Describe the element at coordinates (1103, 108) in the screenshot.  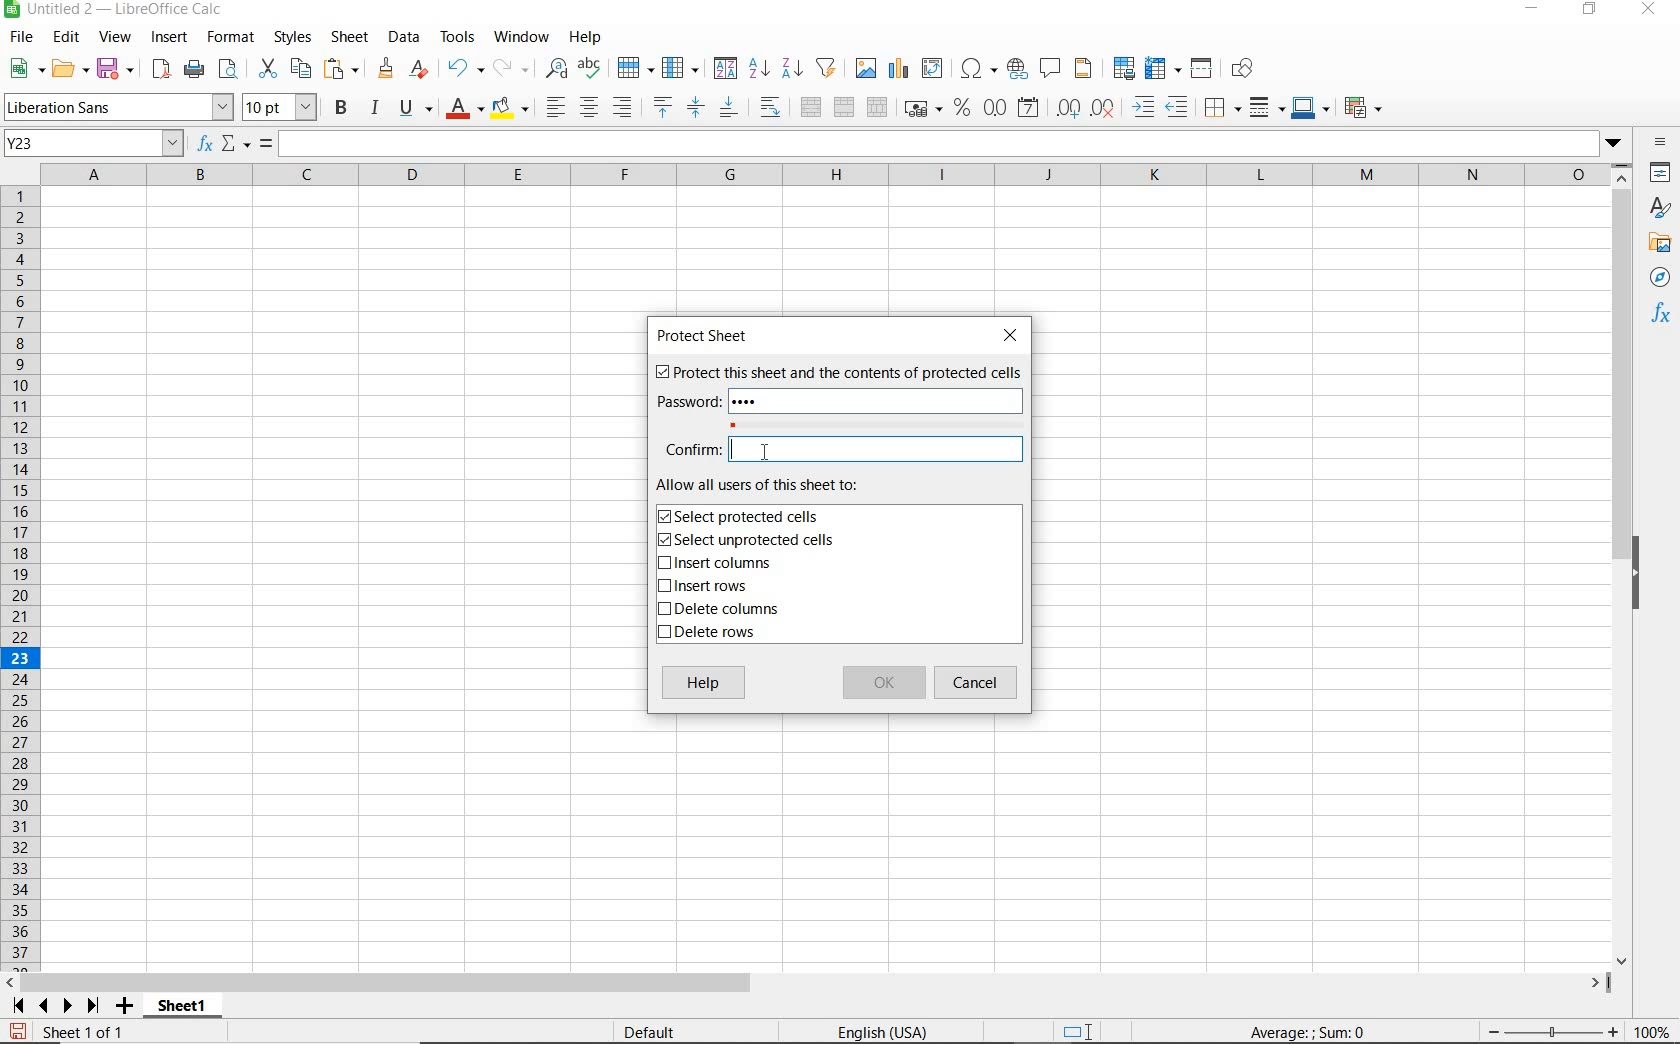
I see `DELETE DECIMAL PLACE` at that location.